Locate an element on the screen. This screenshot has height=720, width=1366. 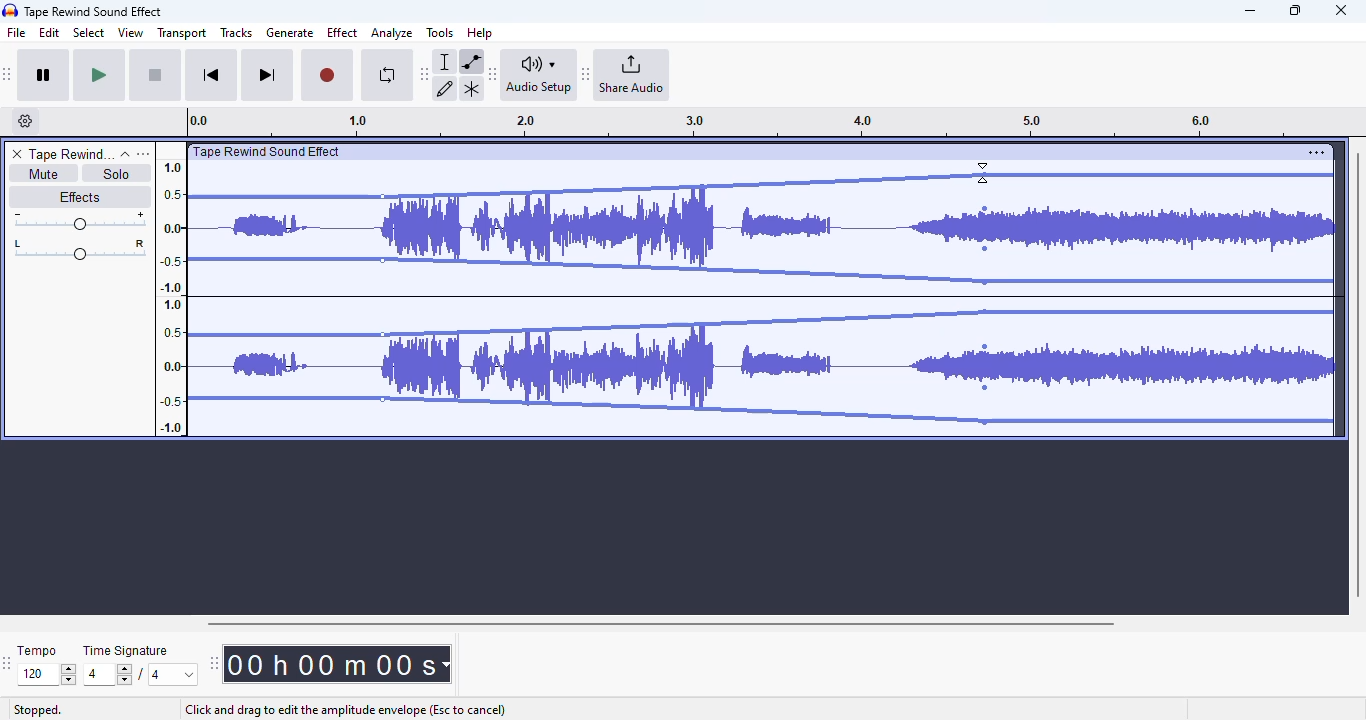
Input for time signature is located at coordinates (108, 675).